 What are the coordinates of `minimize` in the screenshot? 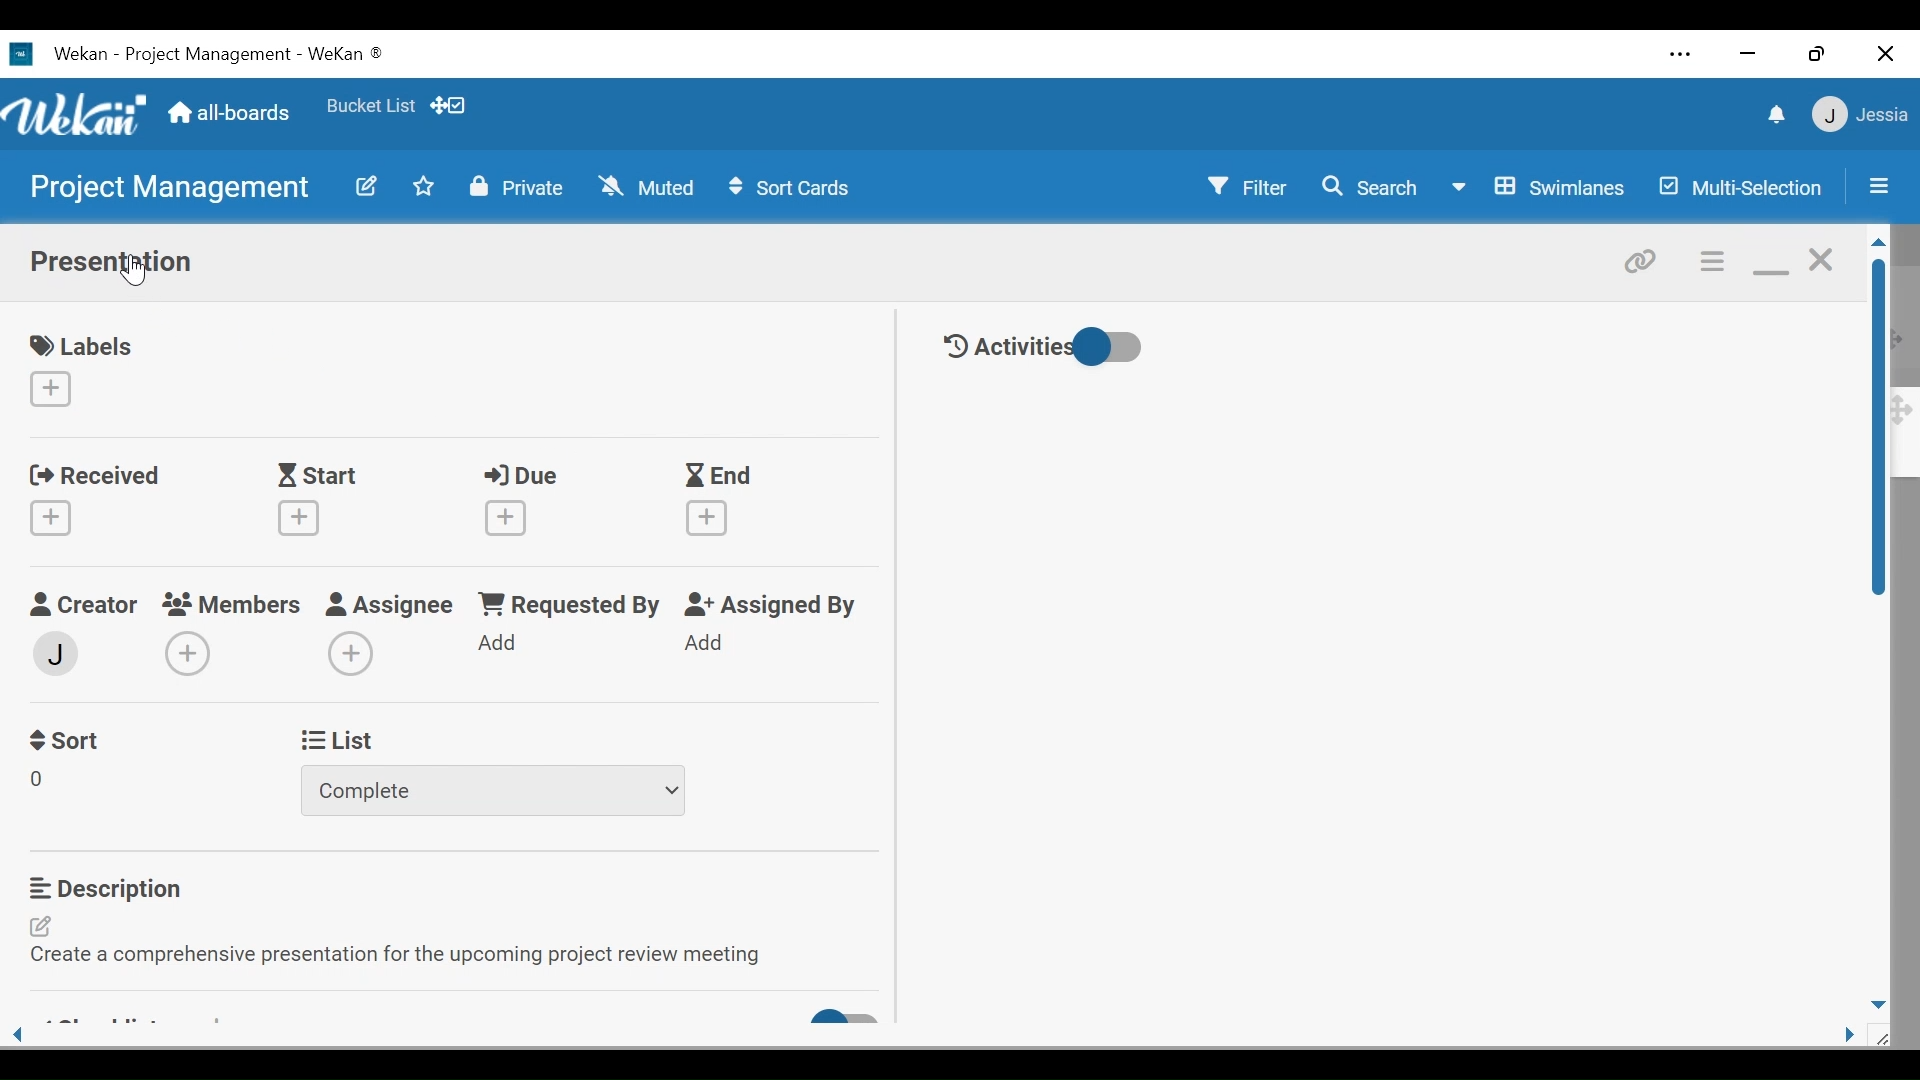 It's located at (1748, 54).